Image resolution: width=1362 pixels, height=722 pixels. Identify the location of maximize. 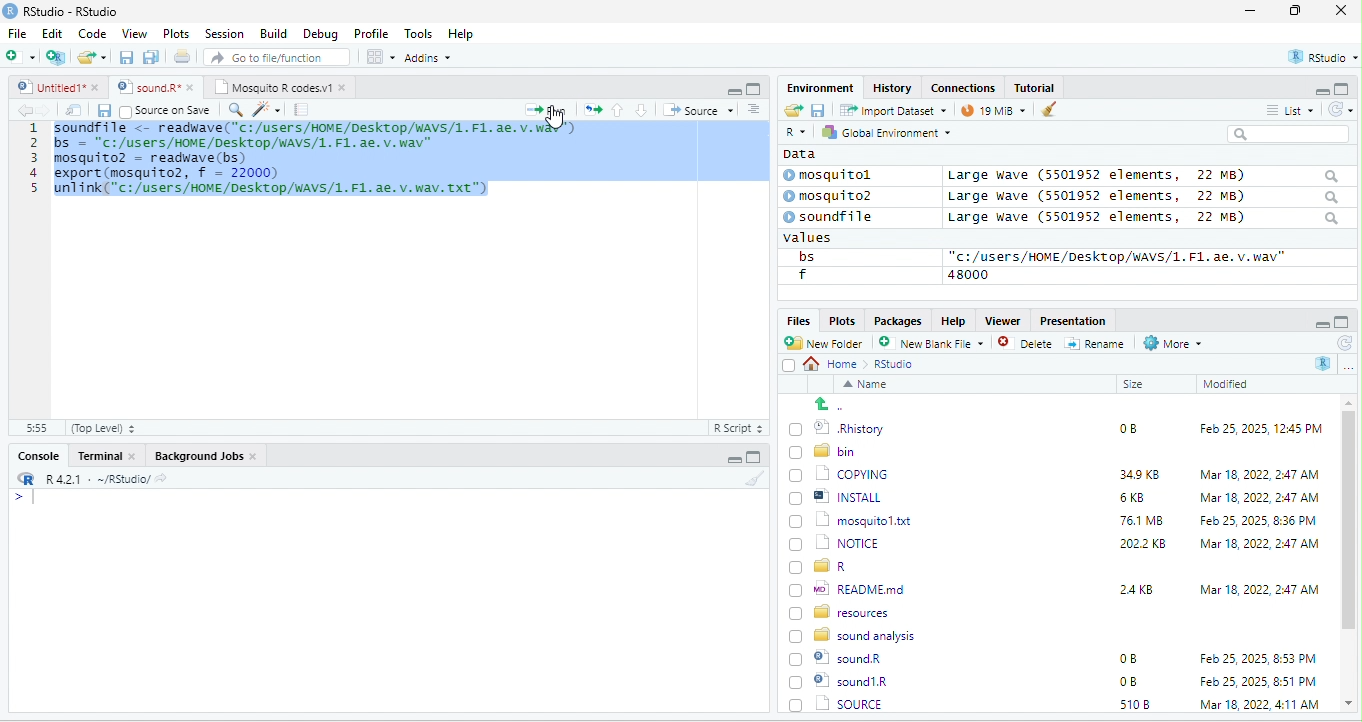
(1299, 12).